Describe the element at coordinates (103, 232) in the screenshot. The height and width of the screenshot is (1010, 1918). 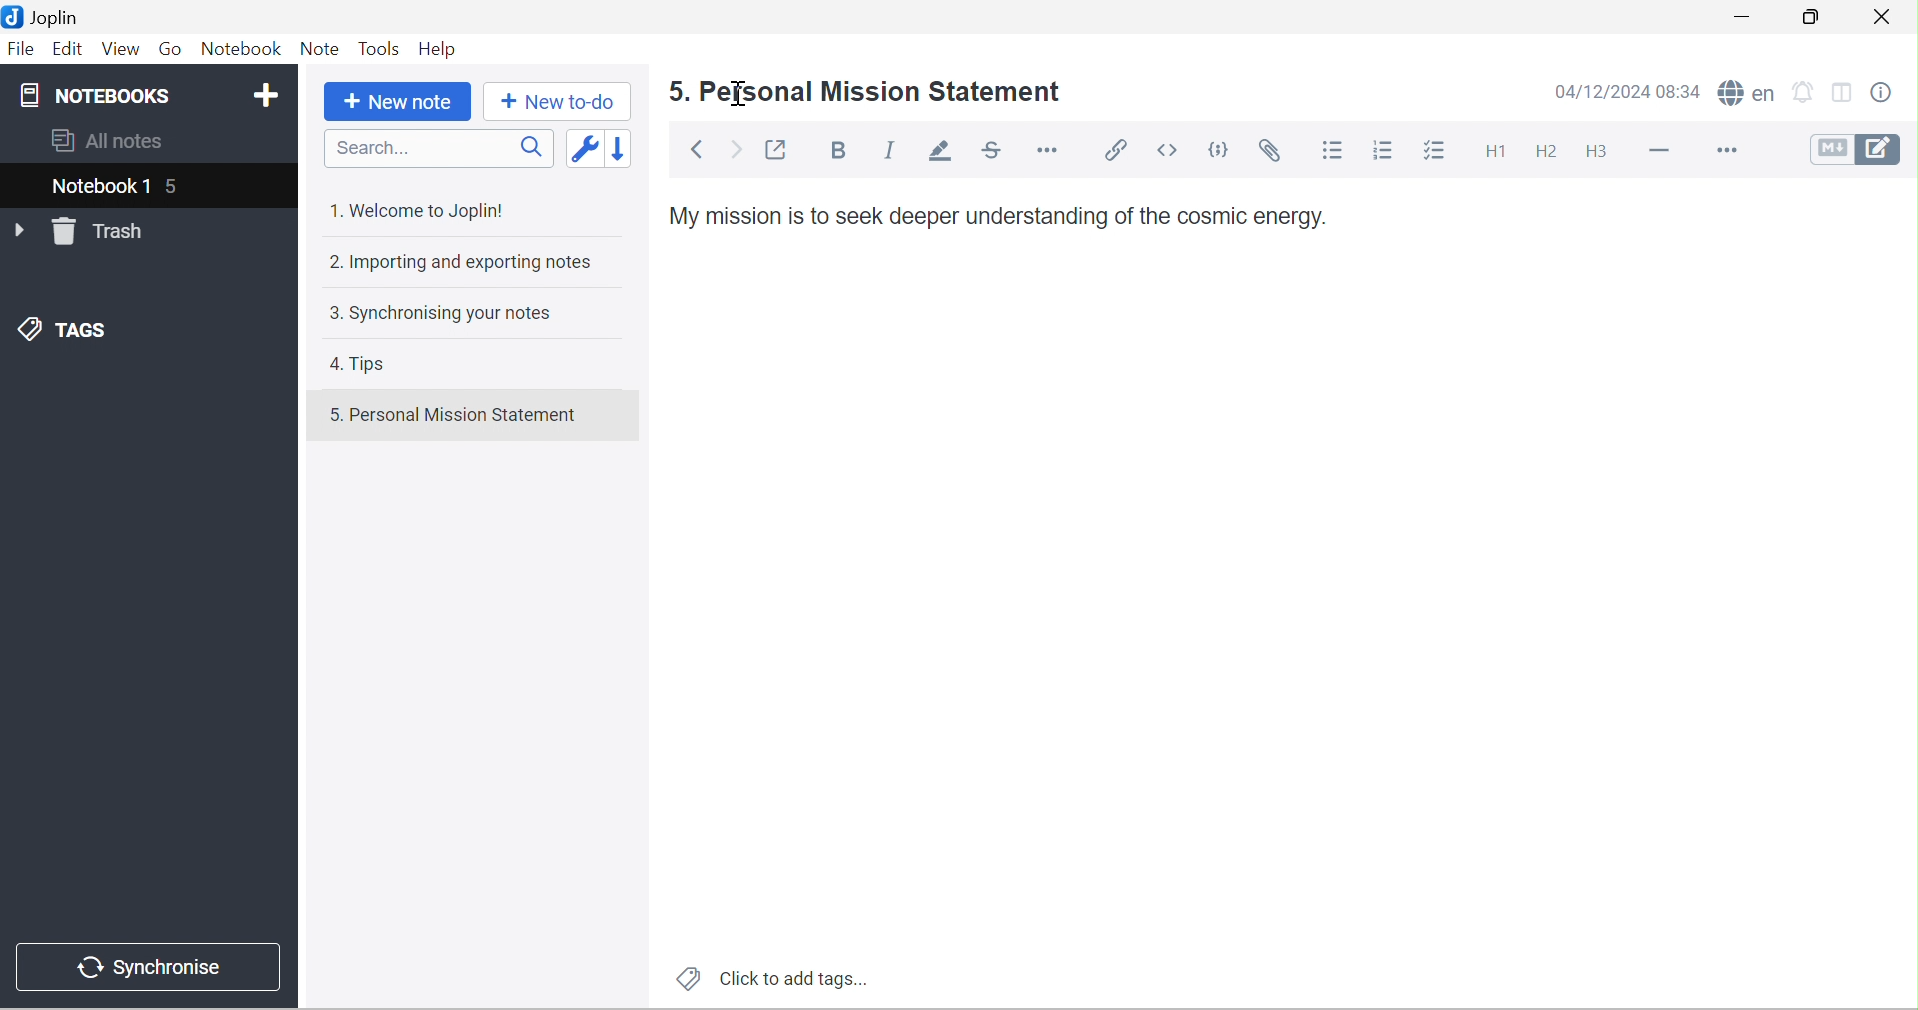
I see `Trash` at that location.